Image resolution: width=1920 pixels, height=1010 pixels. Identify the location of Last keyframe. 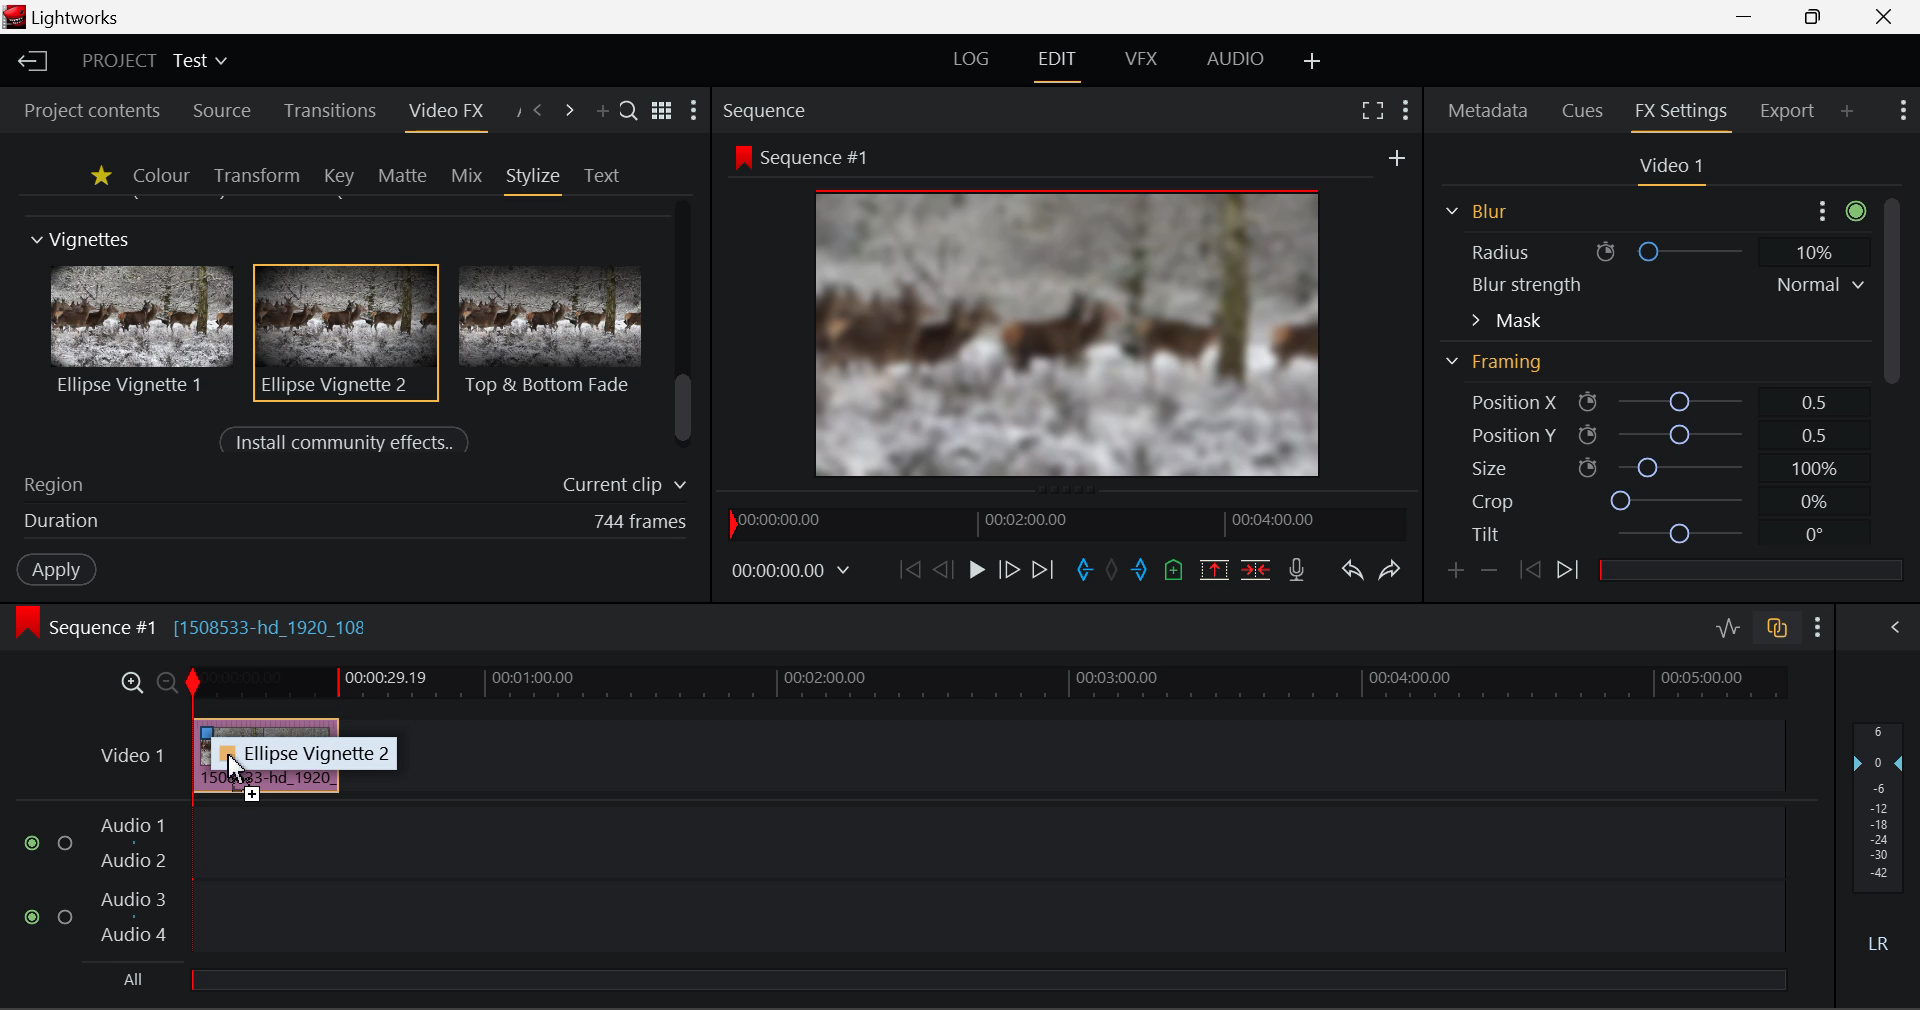
(1531, 573).